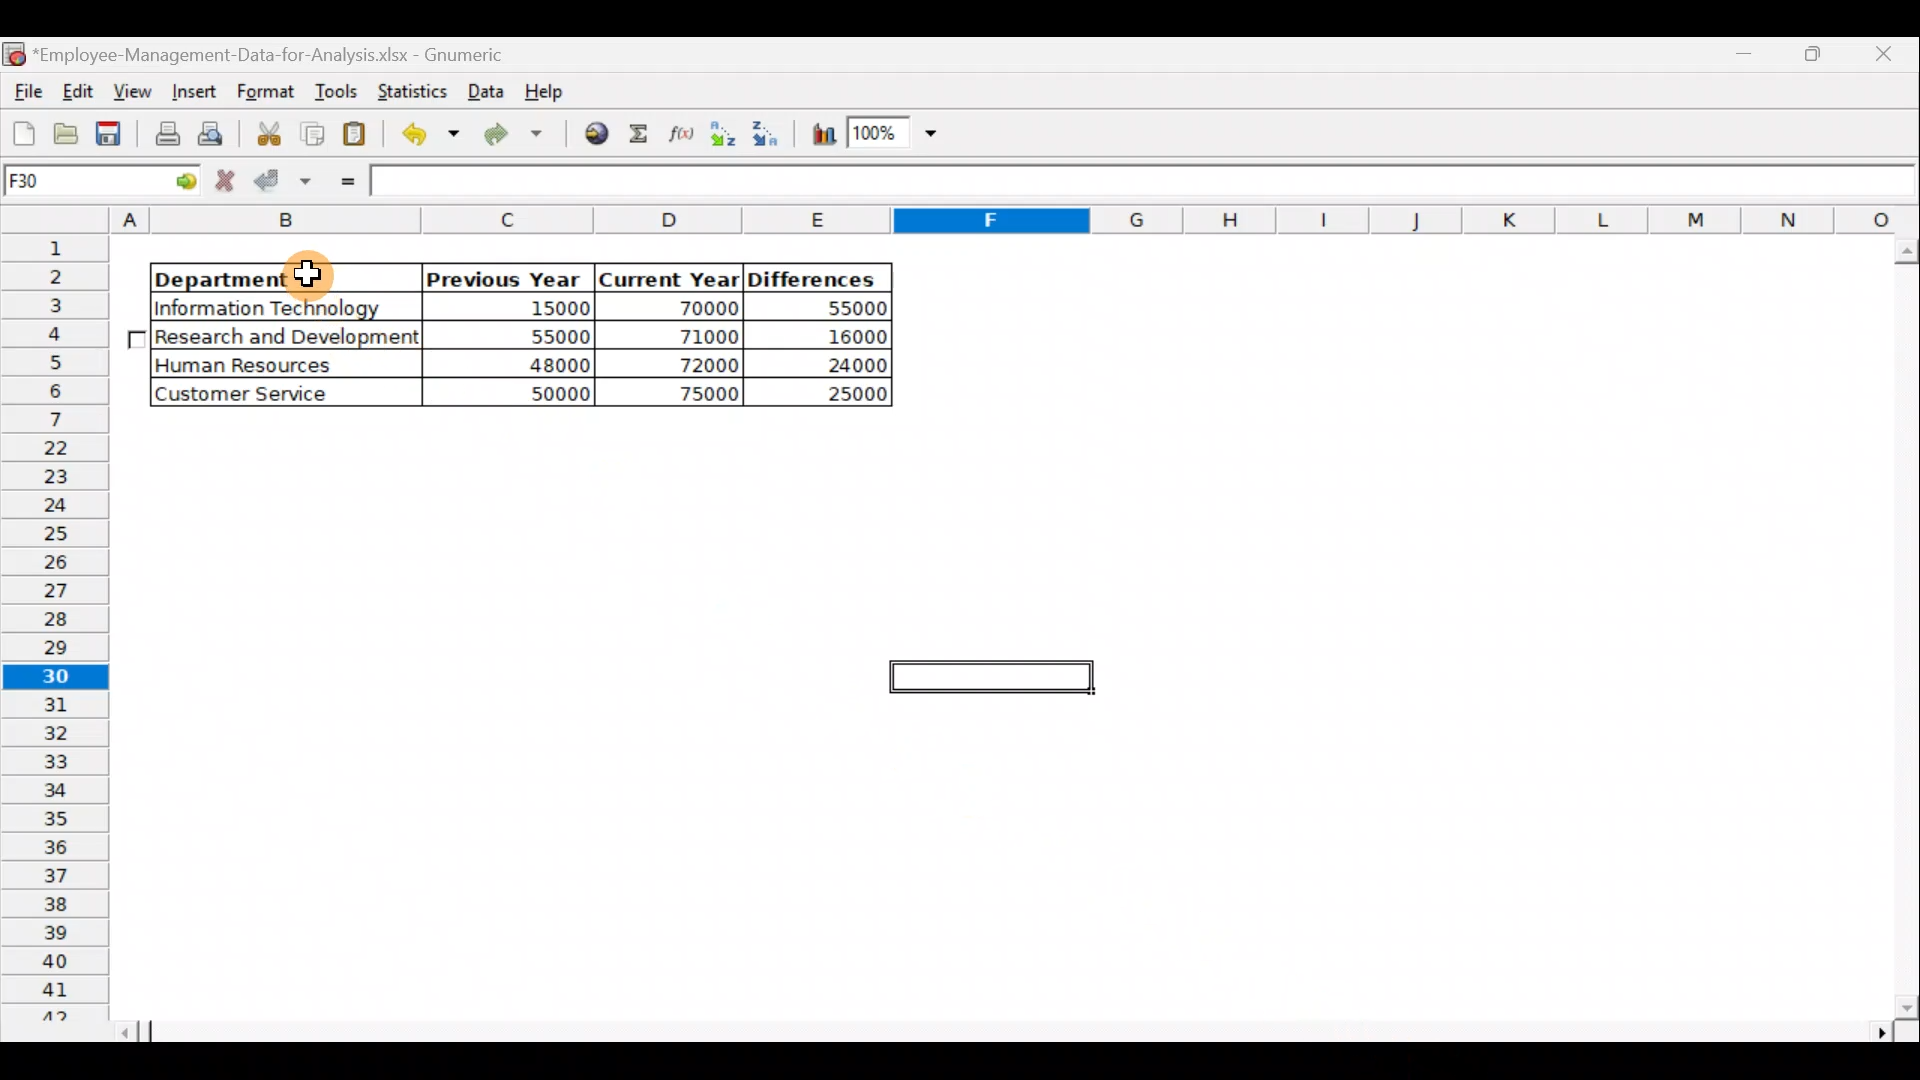 This screenshot has height=1080, width=1920. What do you see at coordinates (1016, 219) in the screenshot?
I see `Columns` at bounding box center [1016, 219].